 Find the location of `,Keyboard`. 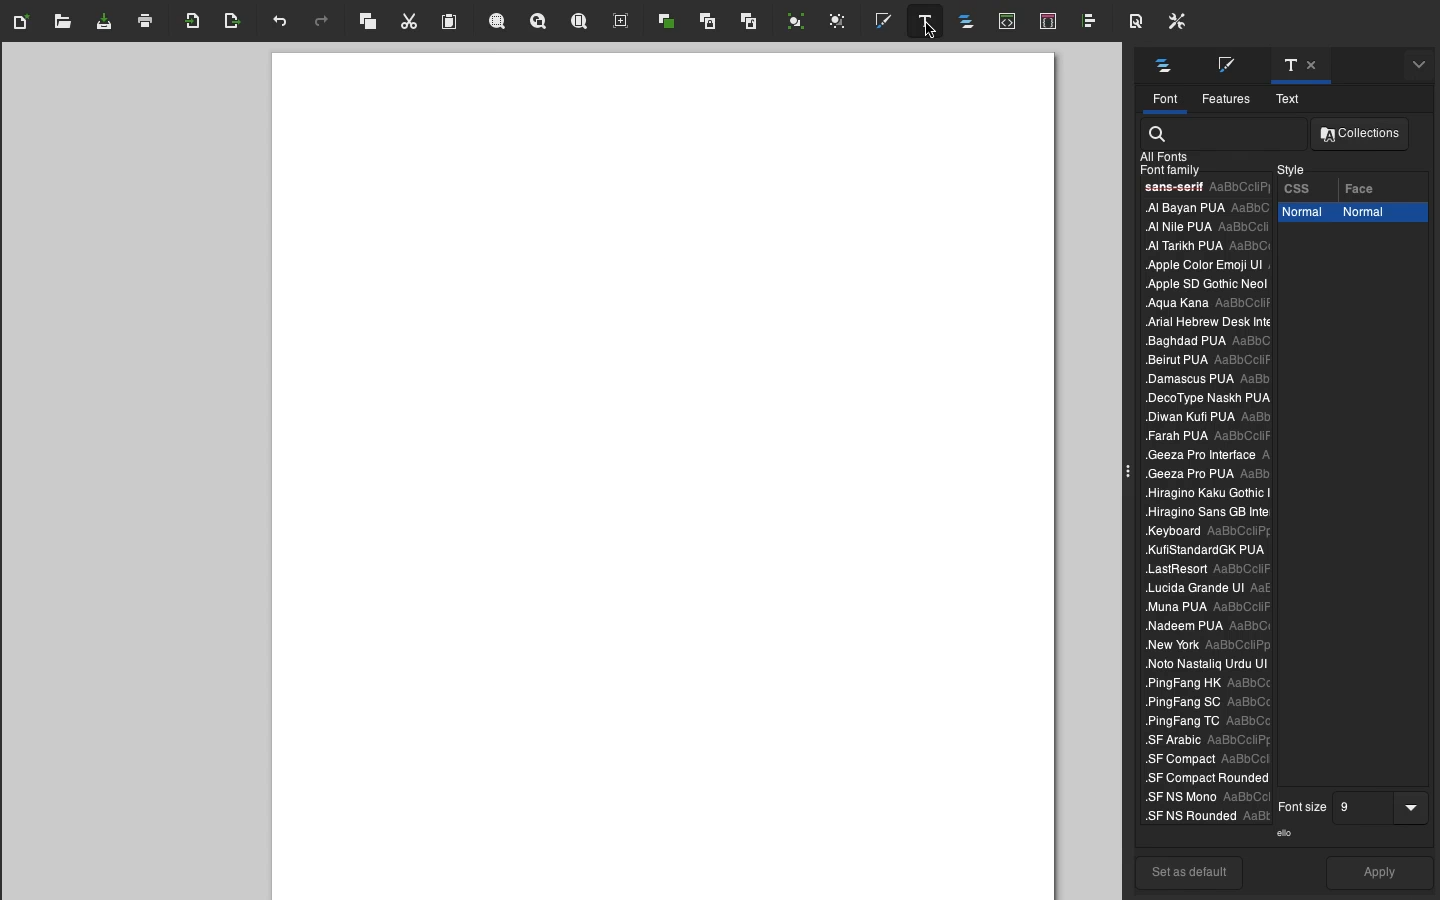

,Keyboard is located at coordinates (1204, 512).